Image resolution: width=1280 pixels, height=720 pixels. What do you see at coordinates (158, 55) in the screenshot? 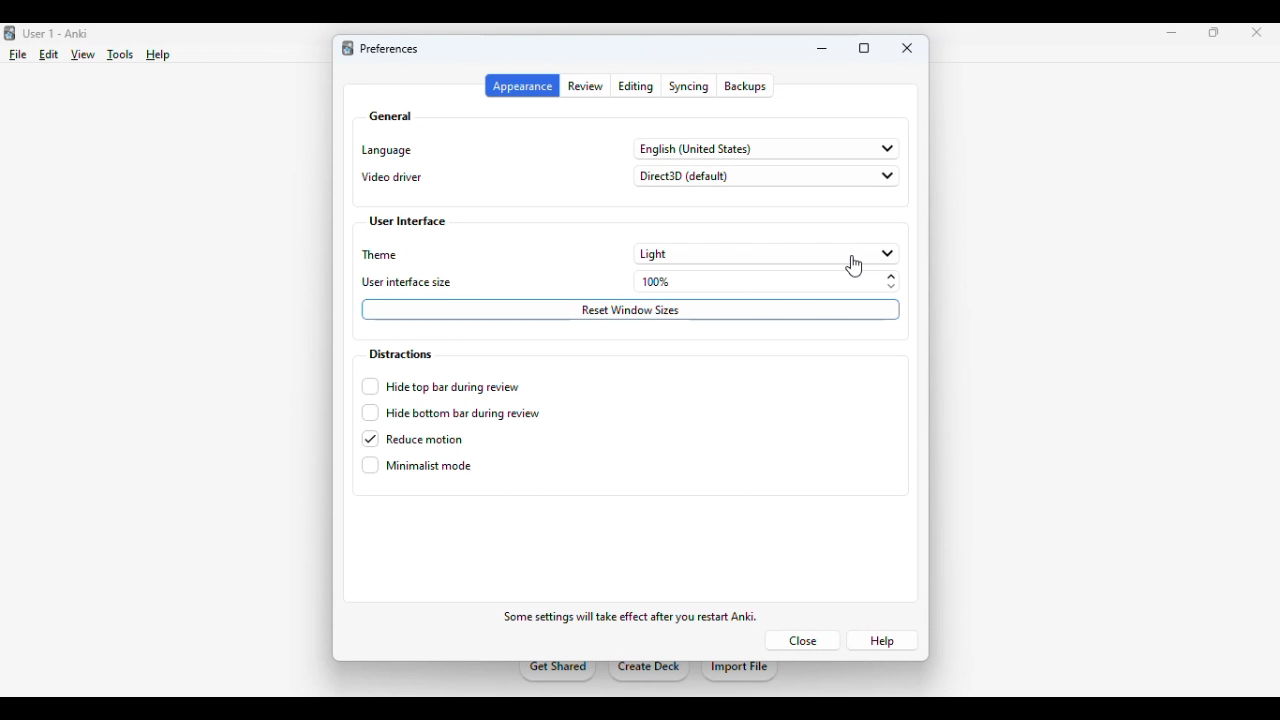
I see `help` at bounding box center [158, 55].